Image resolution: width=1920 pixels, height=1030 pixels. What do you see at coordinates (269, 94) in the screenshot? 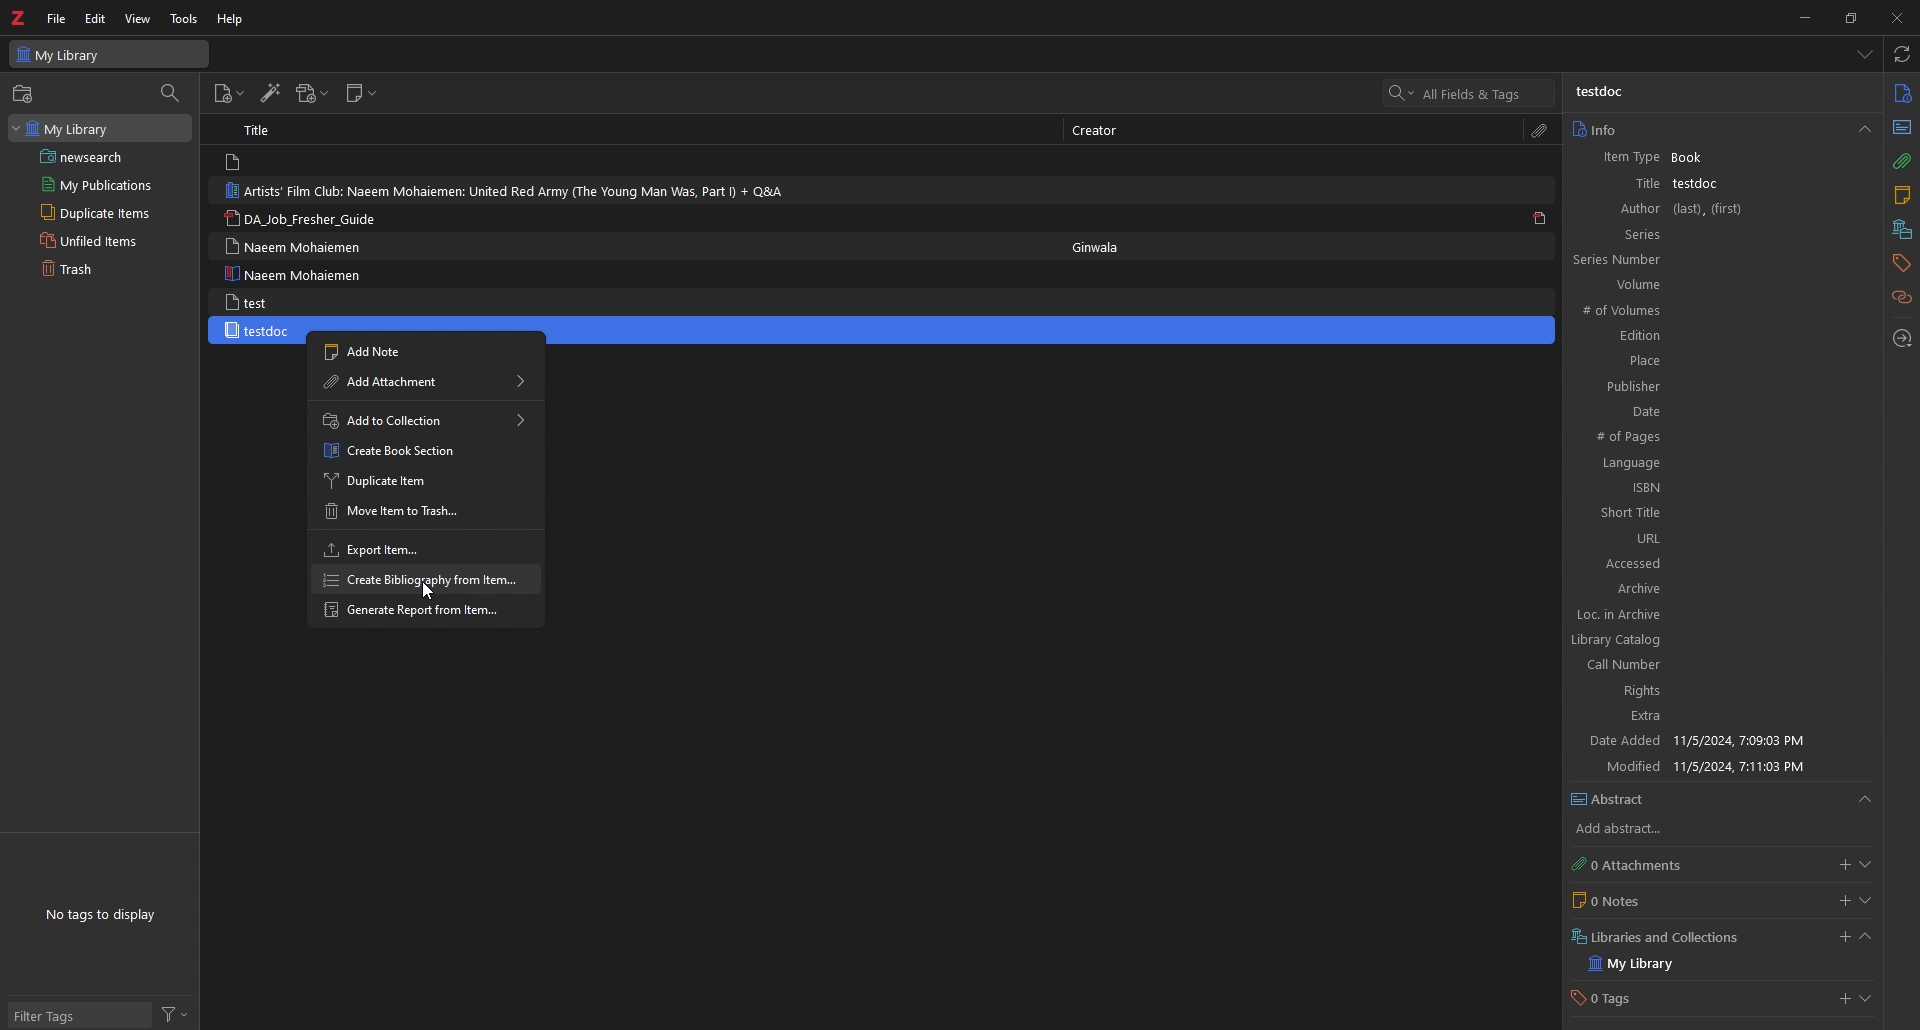
I see `add items by identifier` at bounding box center [269, 94].